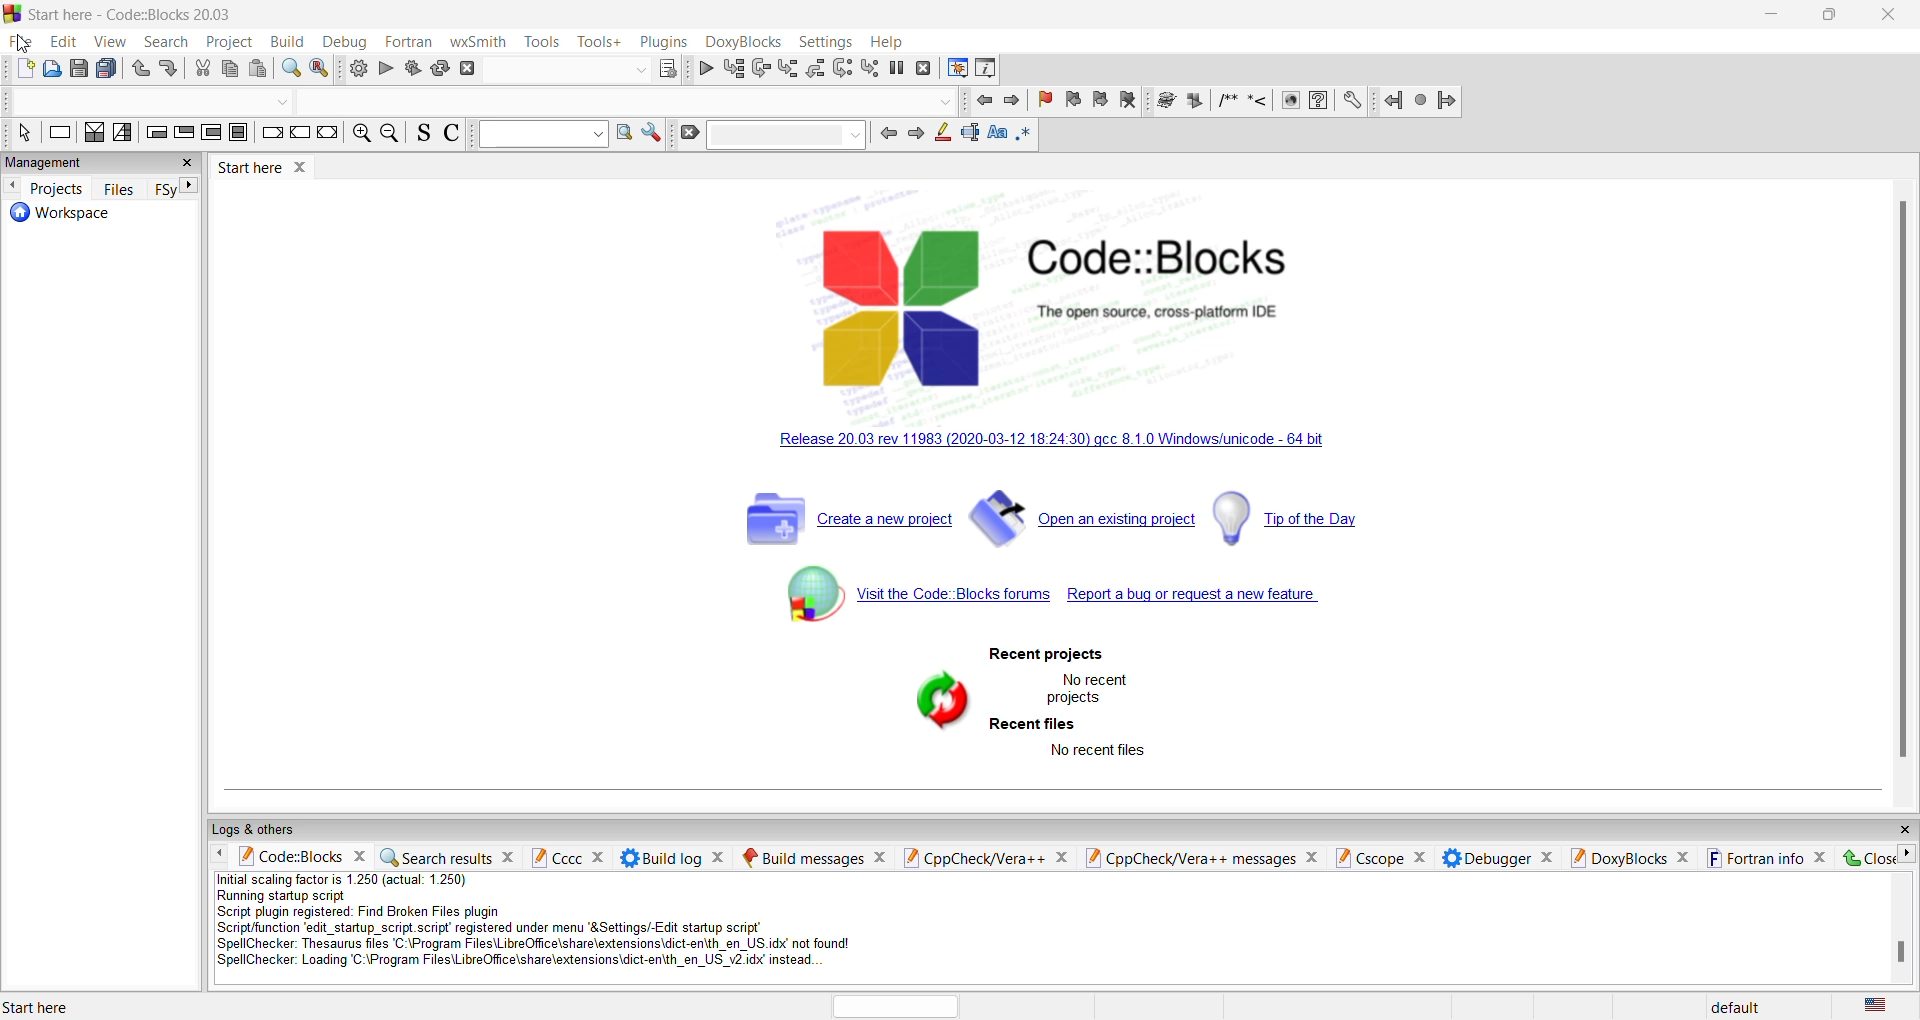 The width and height of the screenshot is (1920, 1020). What do you see at coordinates (1193, 101) in the screenshot?
I see `run` at bounding box center [1193, 101].